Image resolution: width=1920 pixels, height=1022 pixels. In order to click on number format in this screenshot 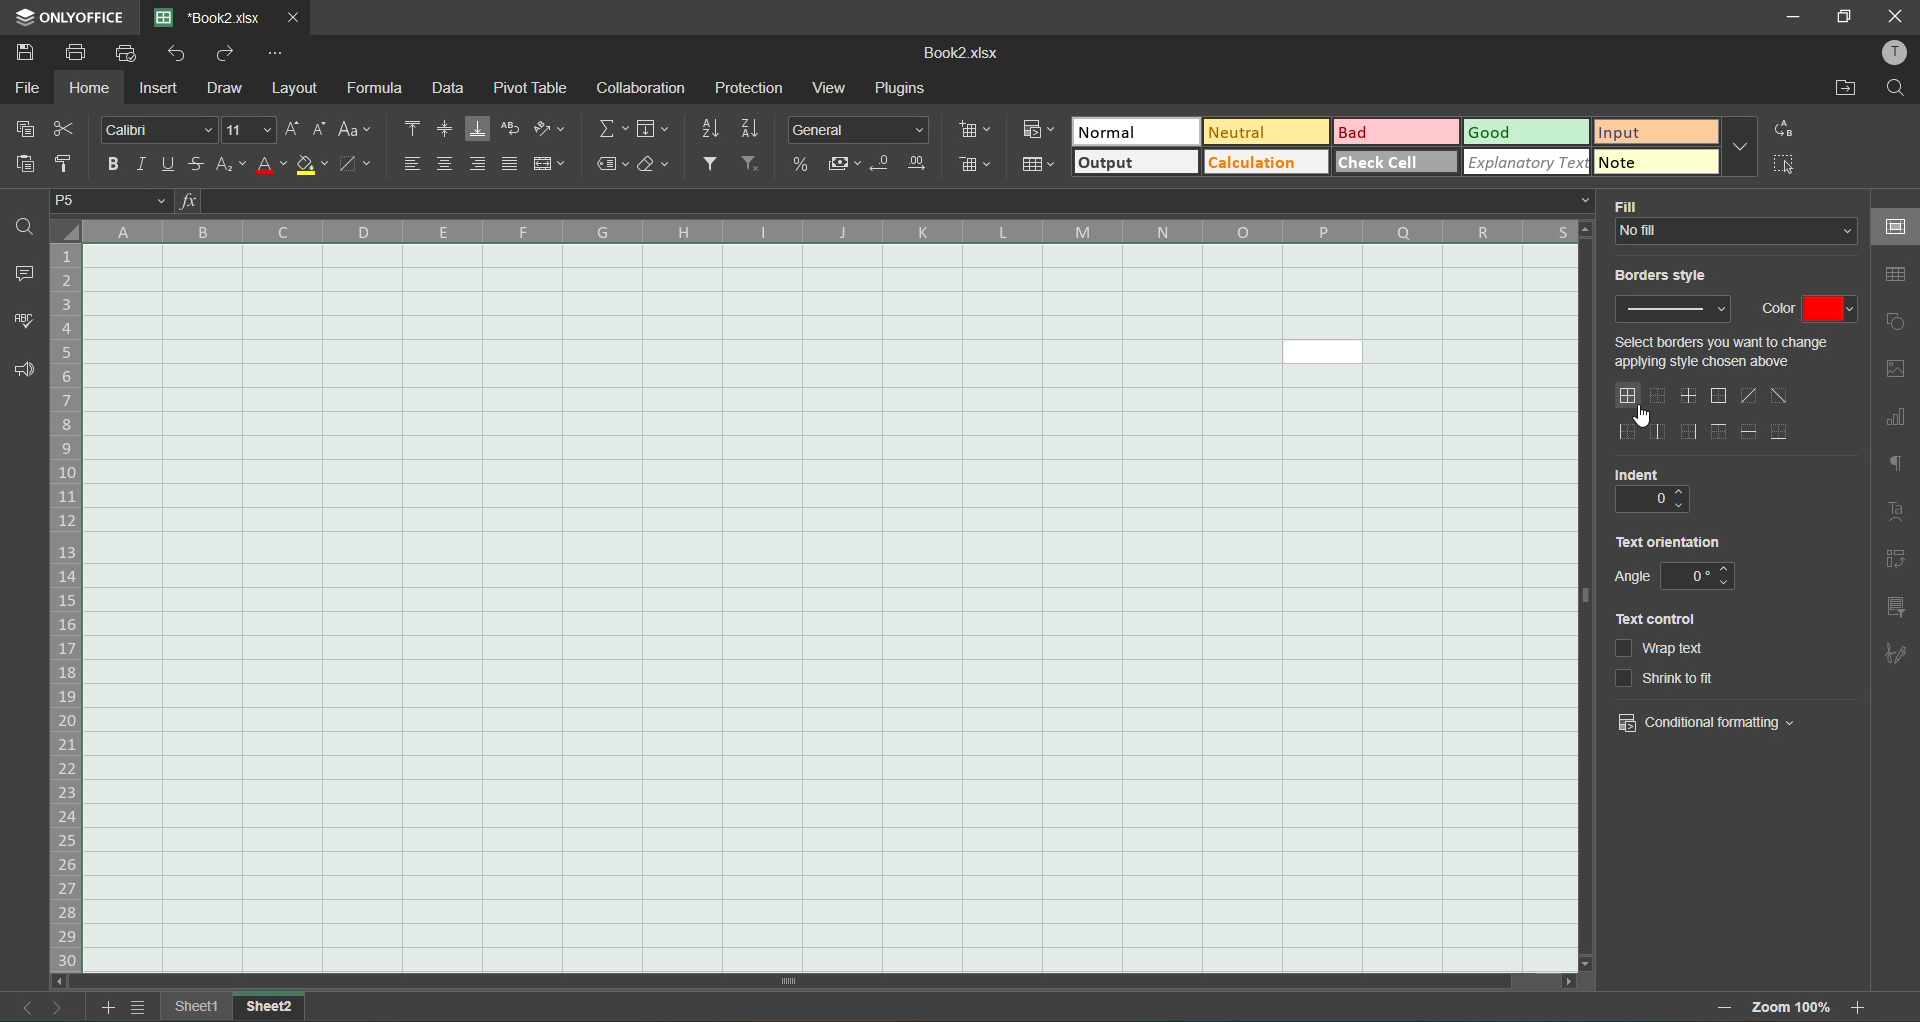, I will do `click(864, 131)`.